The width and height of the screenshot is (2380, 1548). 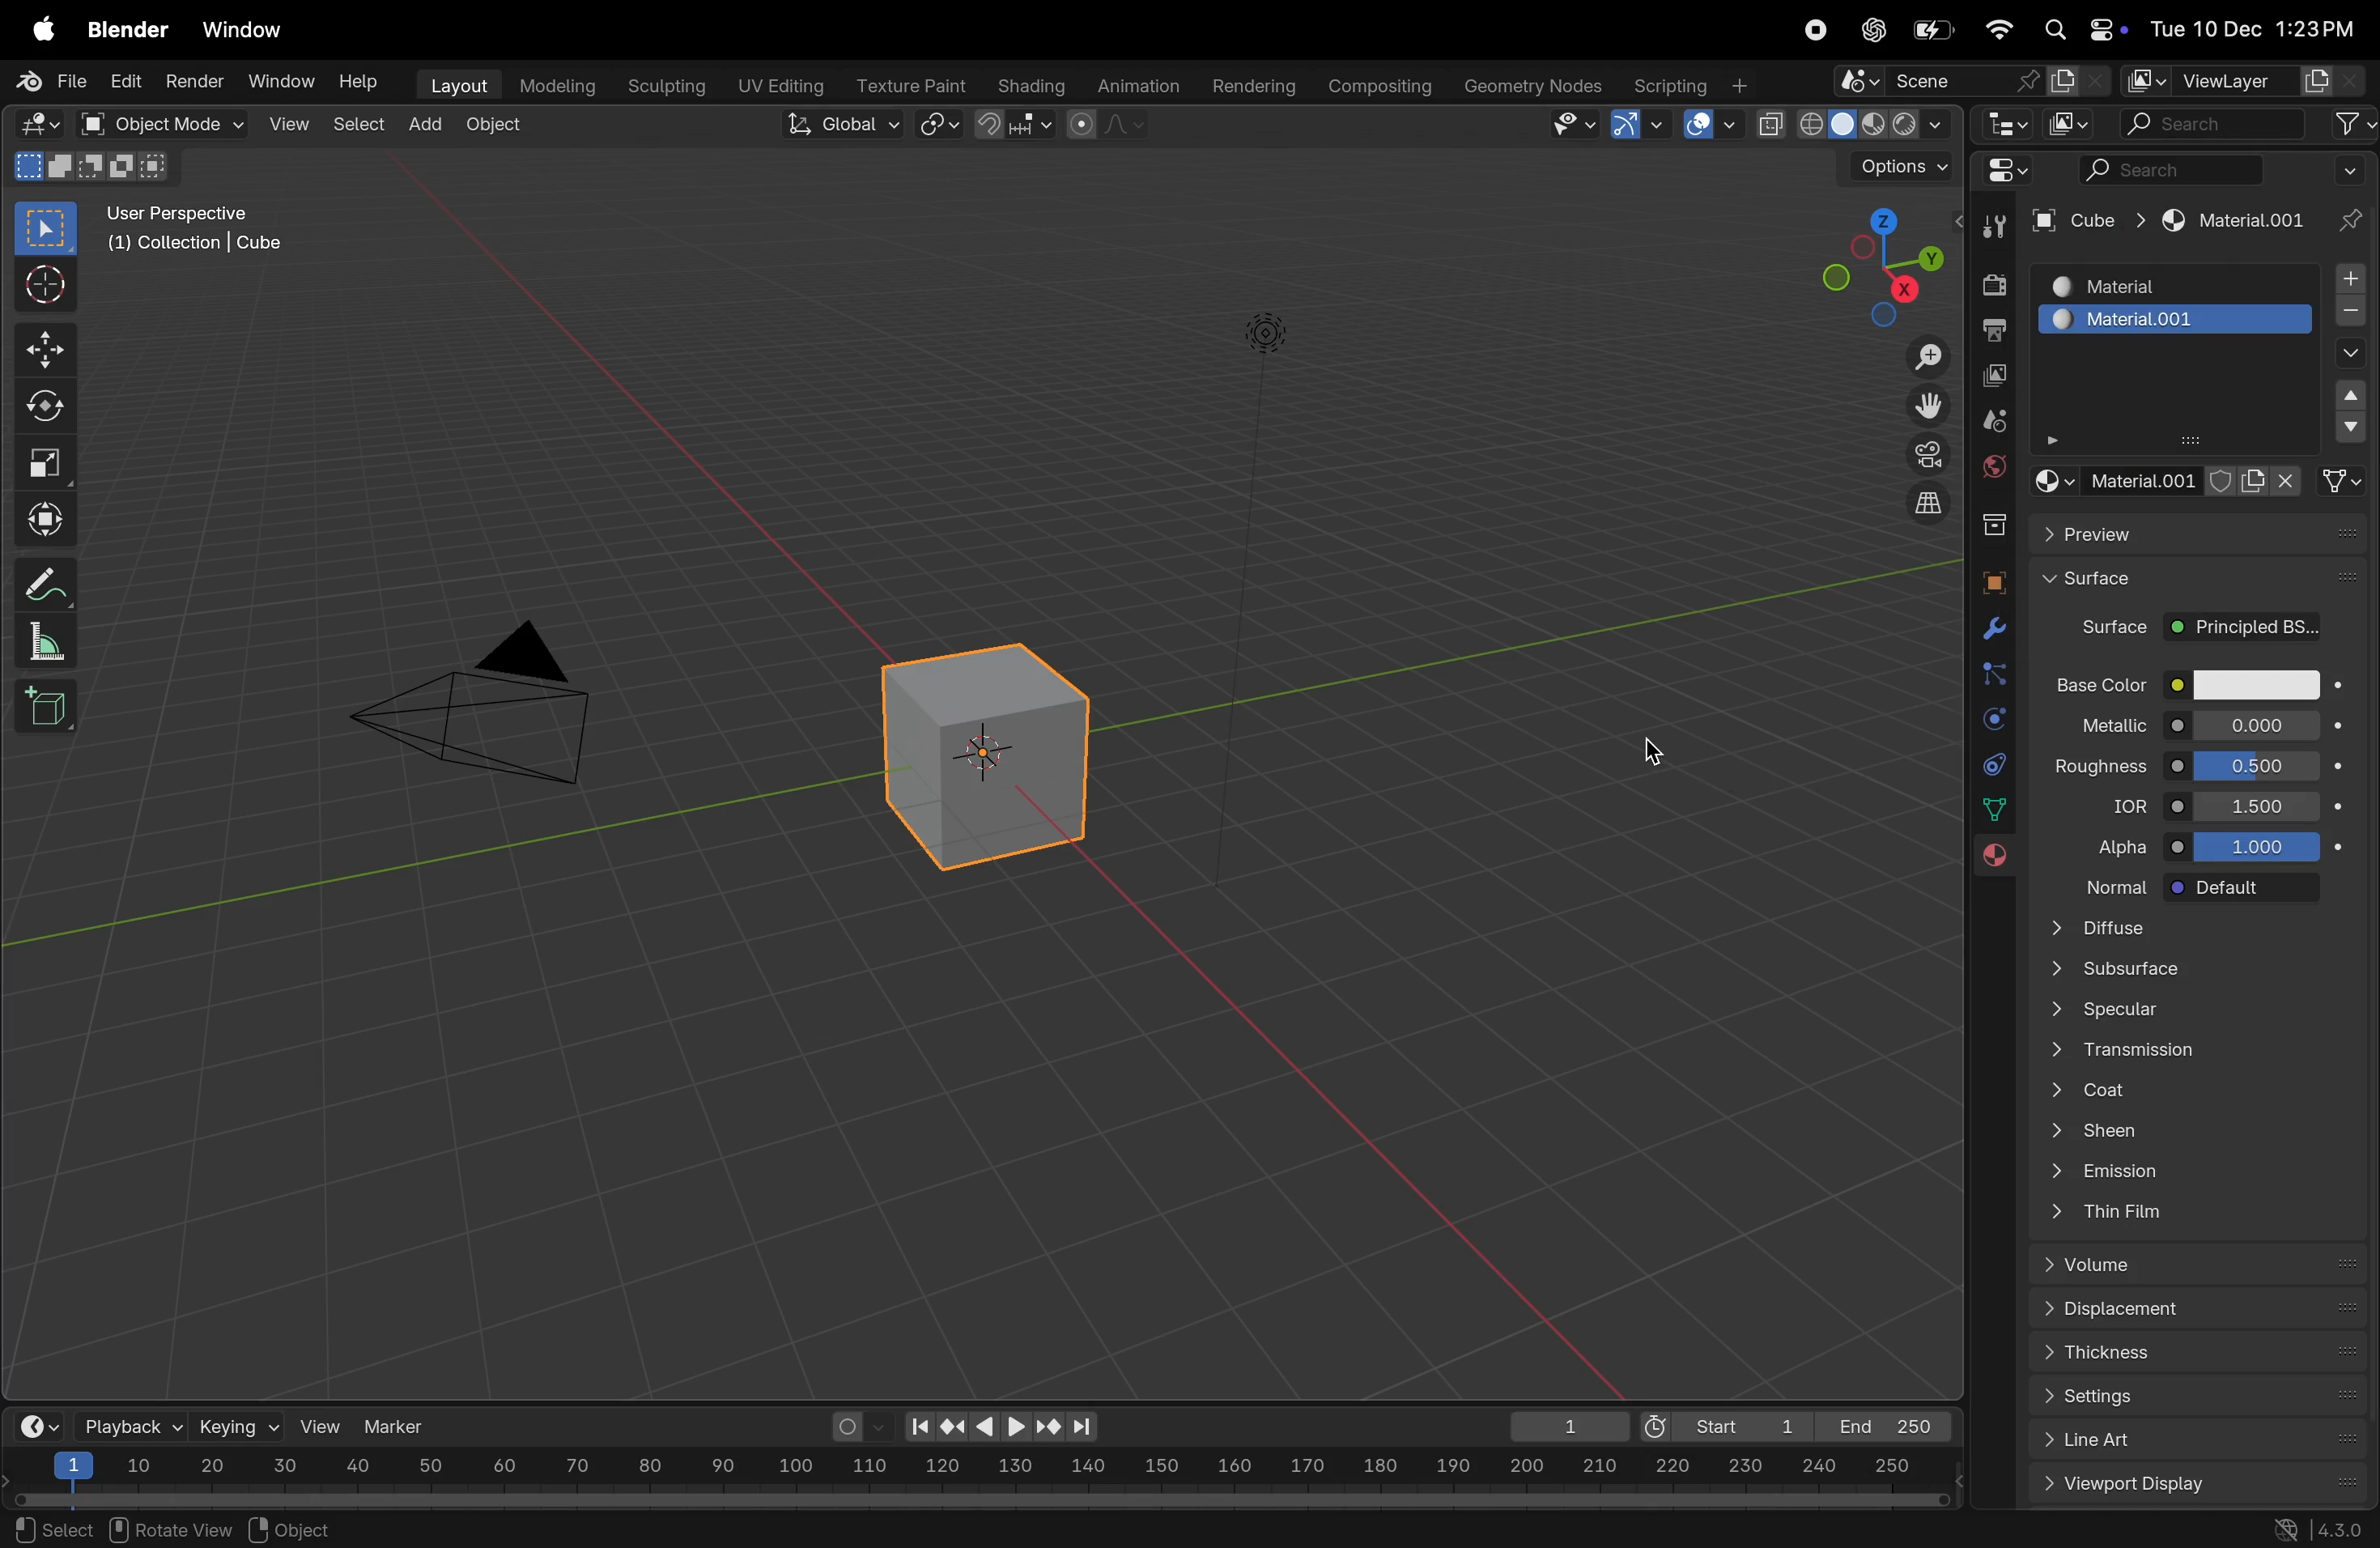 I want to click on select, so click(x=356, y=123).